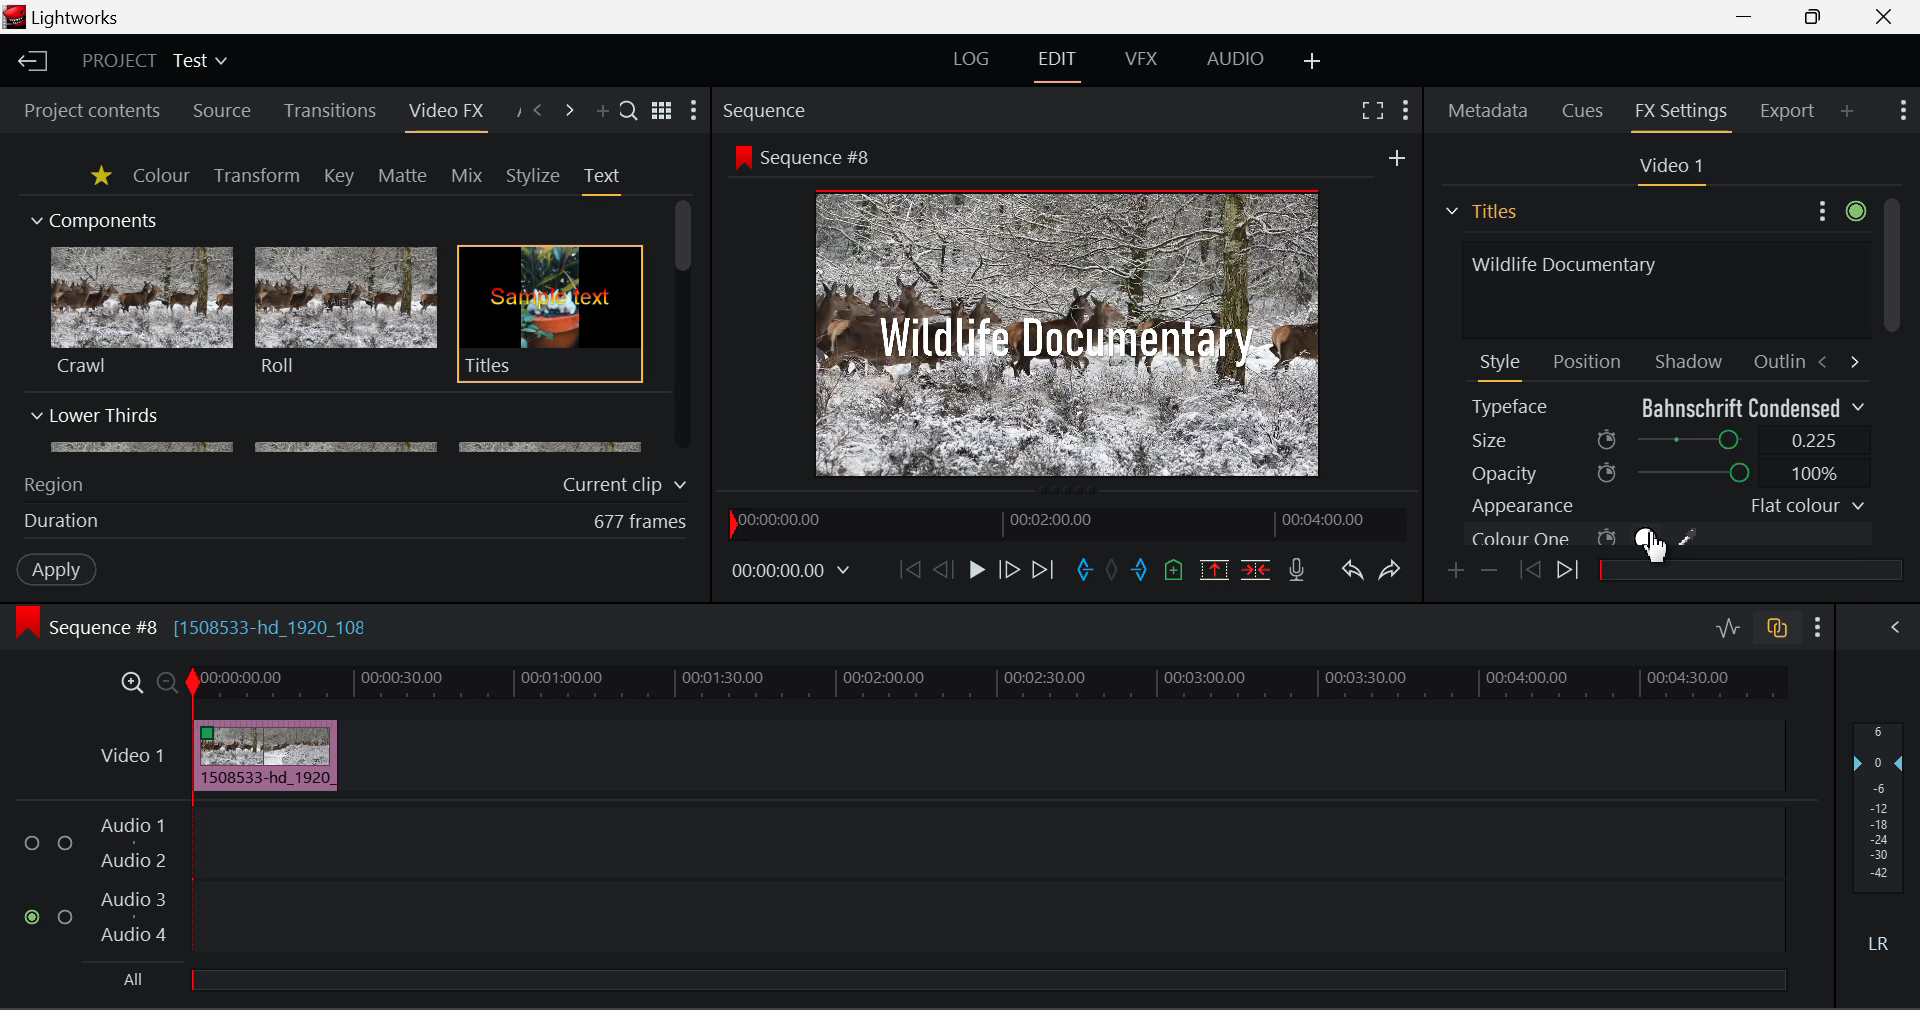 The height and width of the screenshot is (1010, 1920). I want to click on Show Settings, so click(1904, 108).